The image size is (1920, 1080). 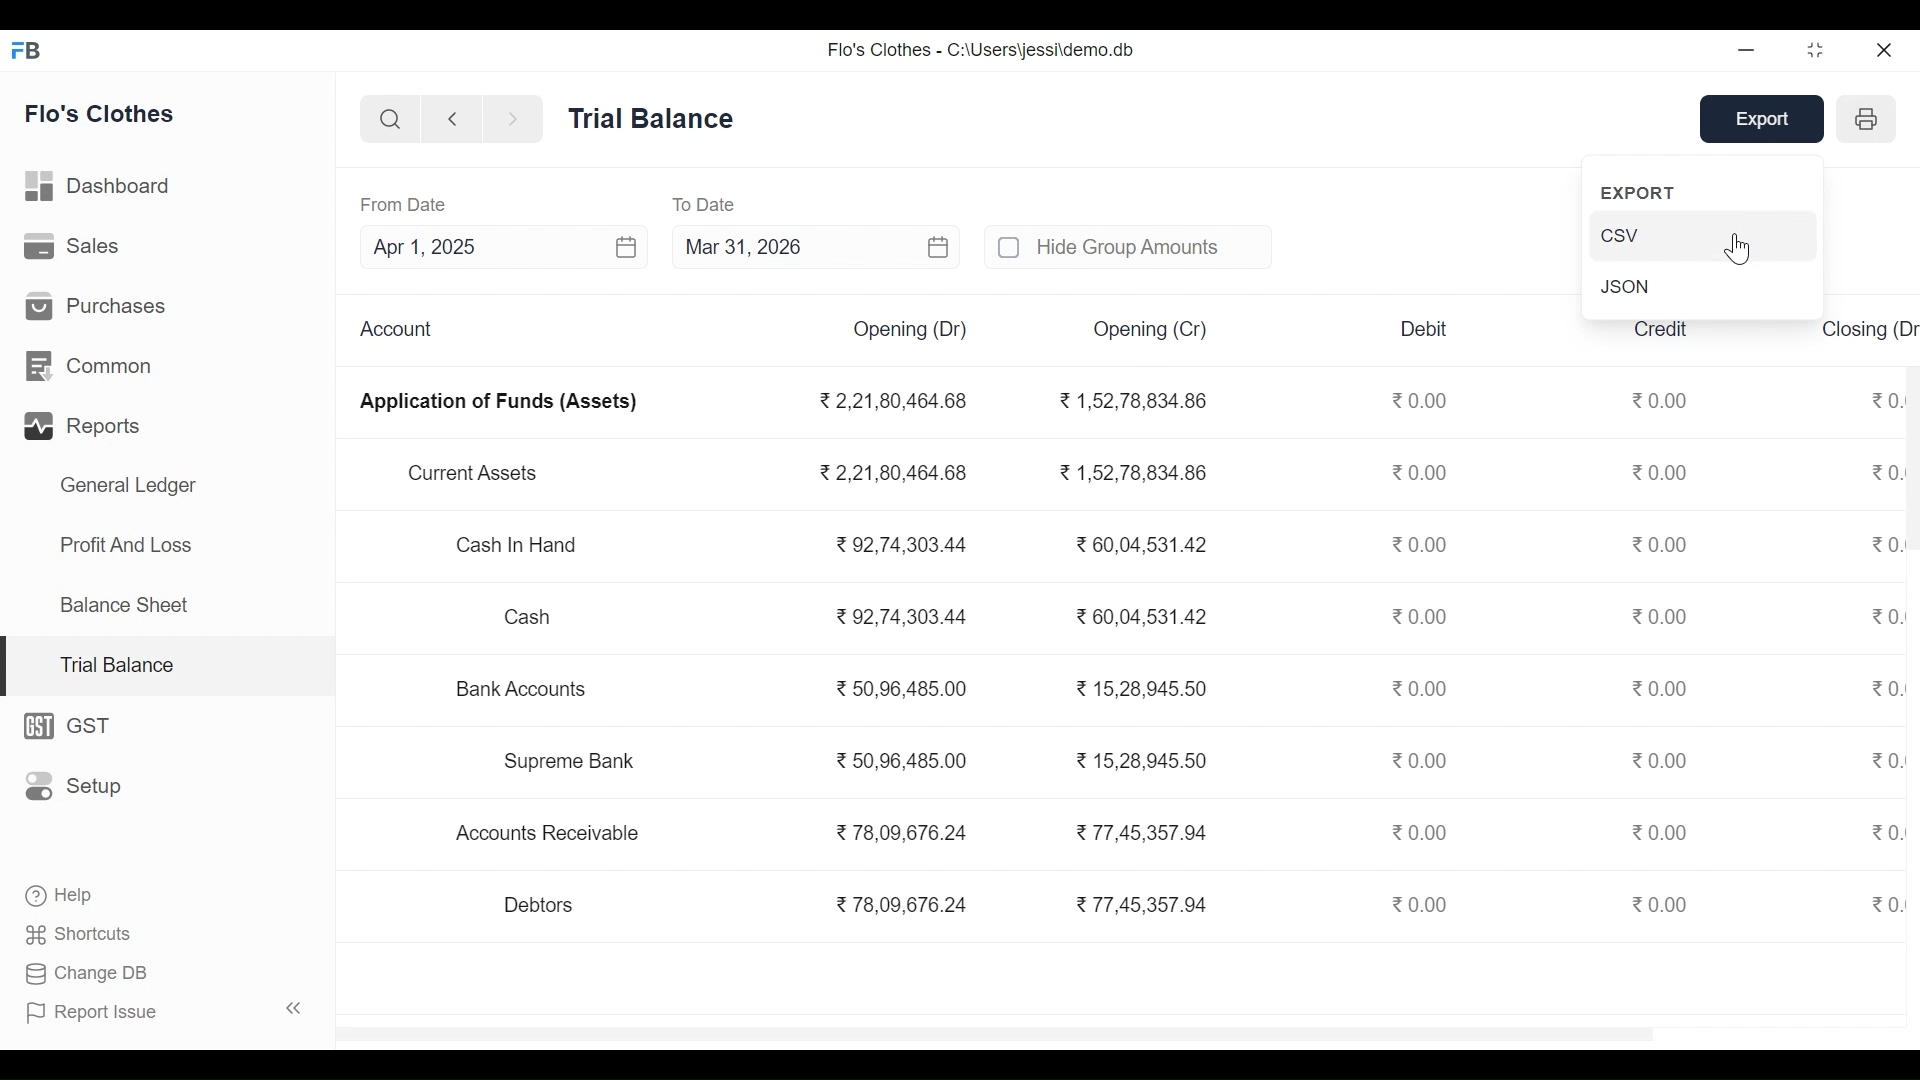 I want to click on 60,04,531.42, so click(x=1138, y=615).